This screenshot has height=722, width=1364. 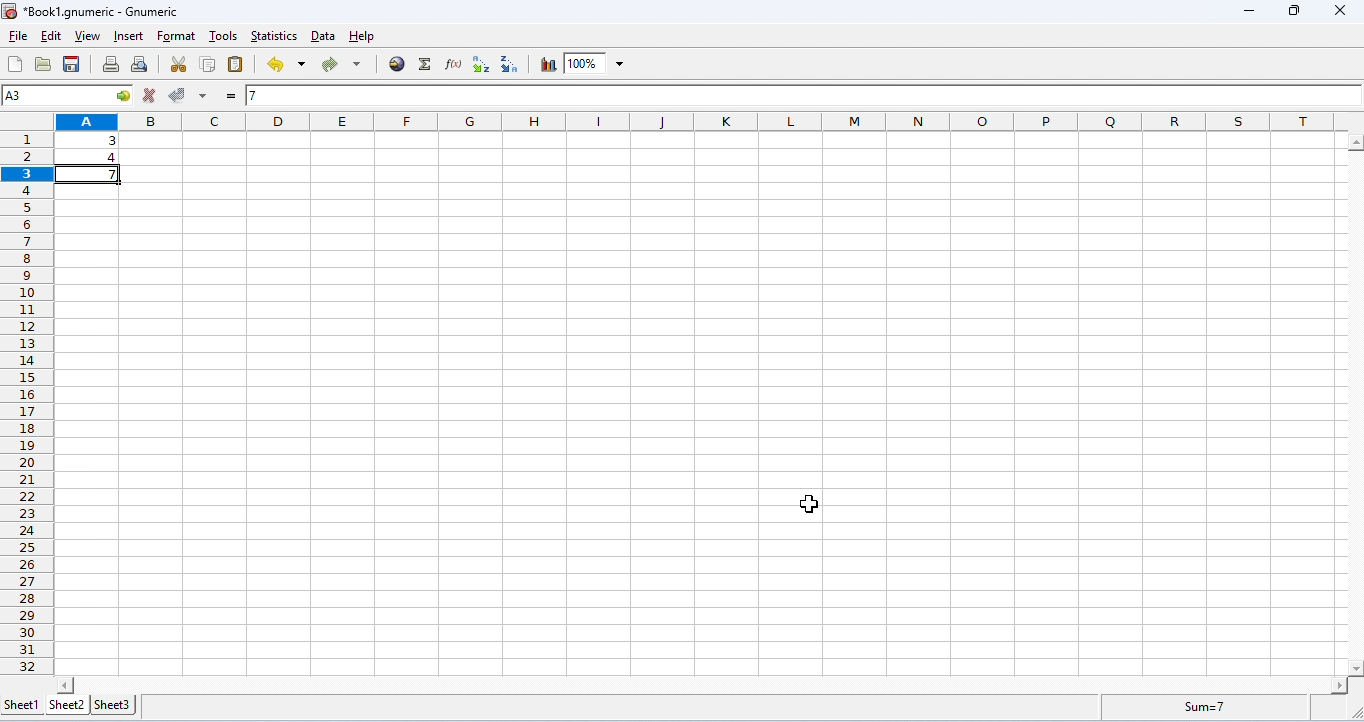 What do you see at coordinates (452, 64) in the screenshot?
I see `function wizard` at bounding box center [452, 64].